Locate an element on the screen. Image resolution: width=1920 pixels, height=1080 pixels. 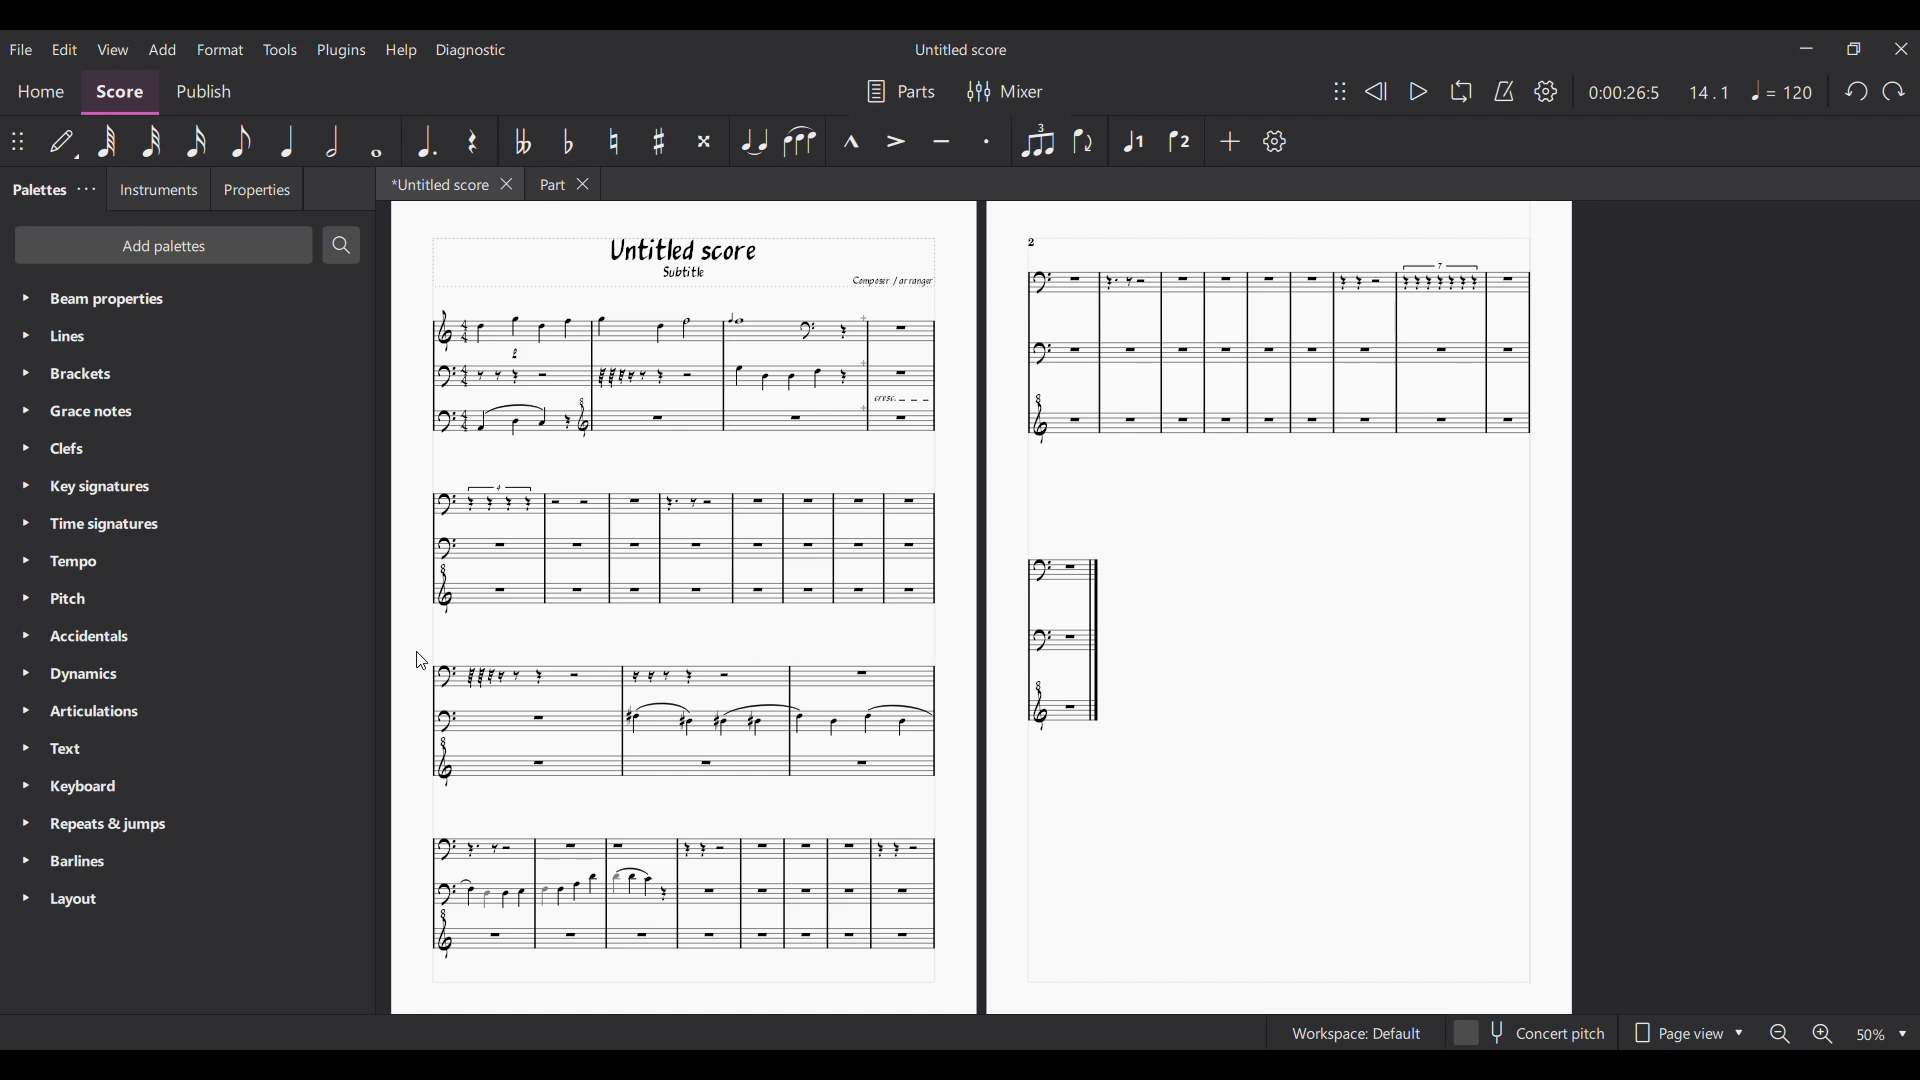
Default is located at coordinates (63, 145).